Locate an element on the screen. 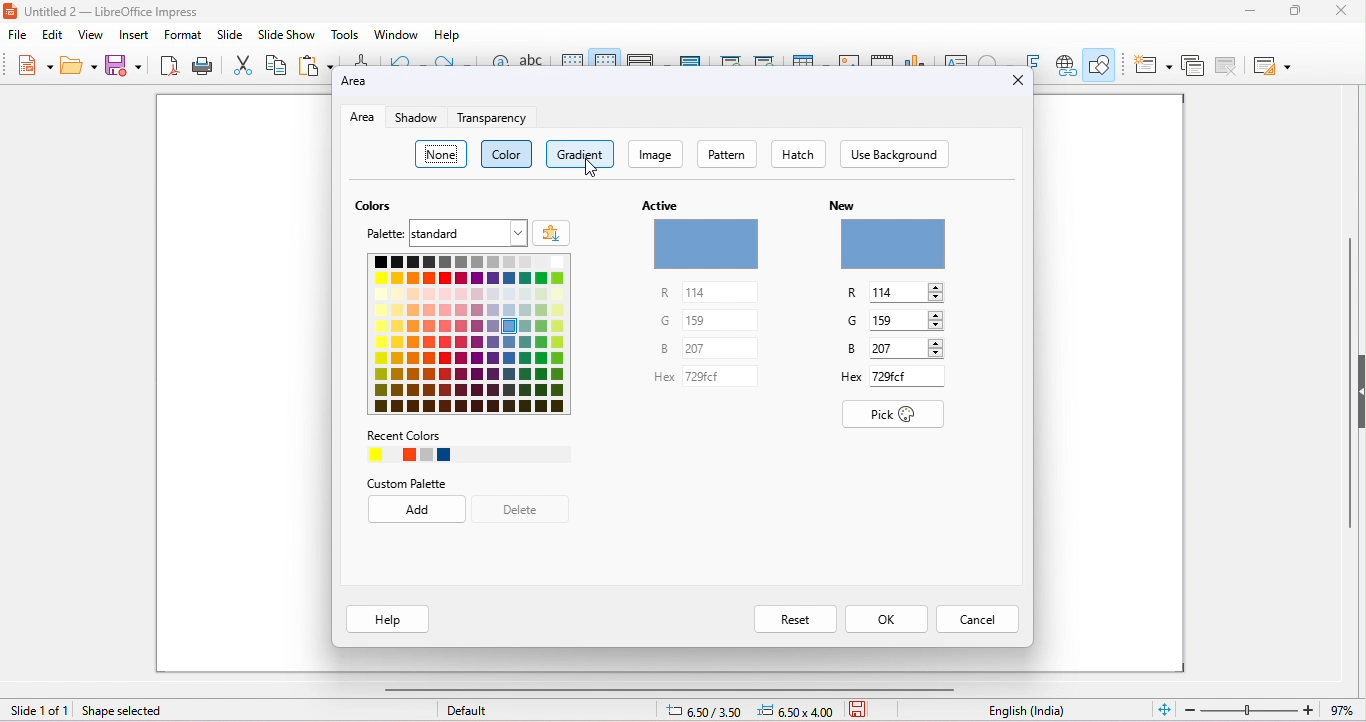 The height and width of the screenshot is (722, 1366). standard is located at coordinates (469, 233).